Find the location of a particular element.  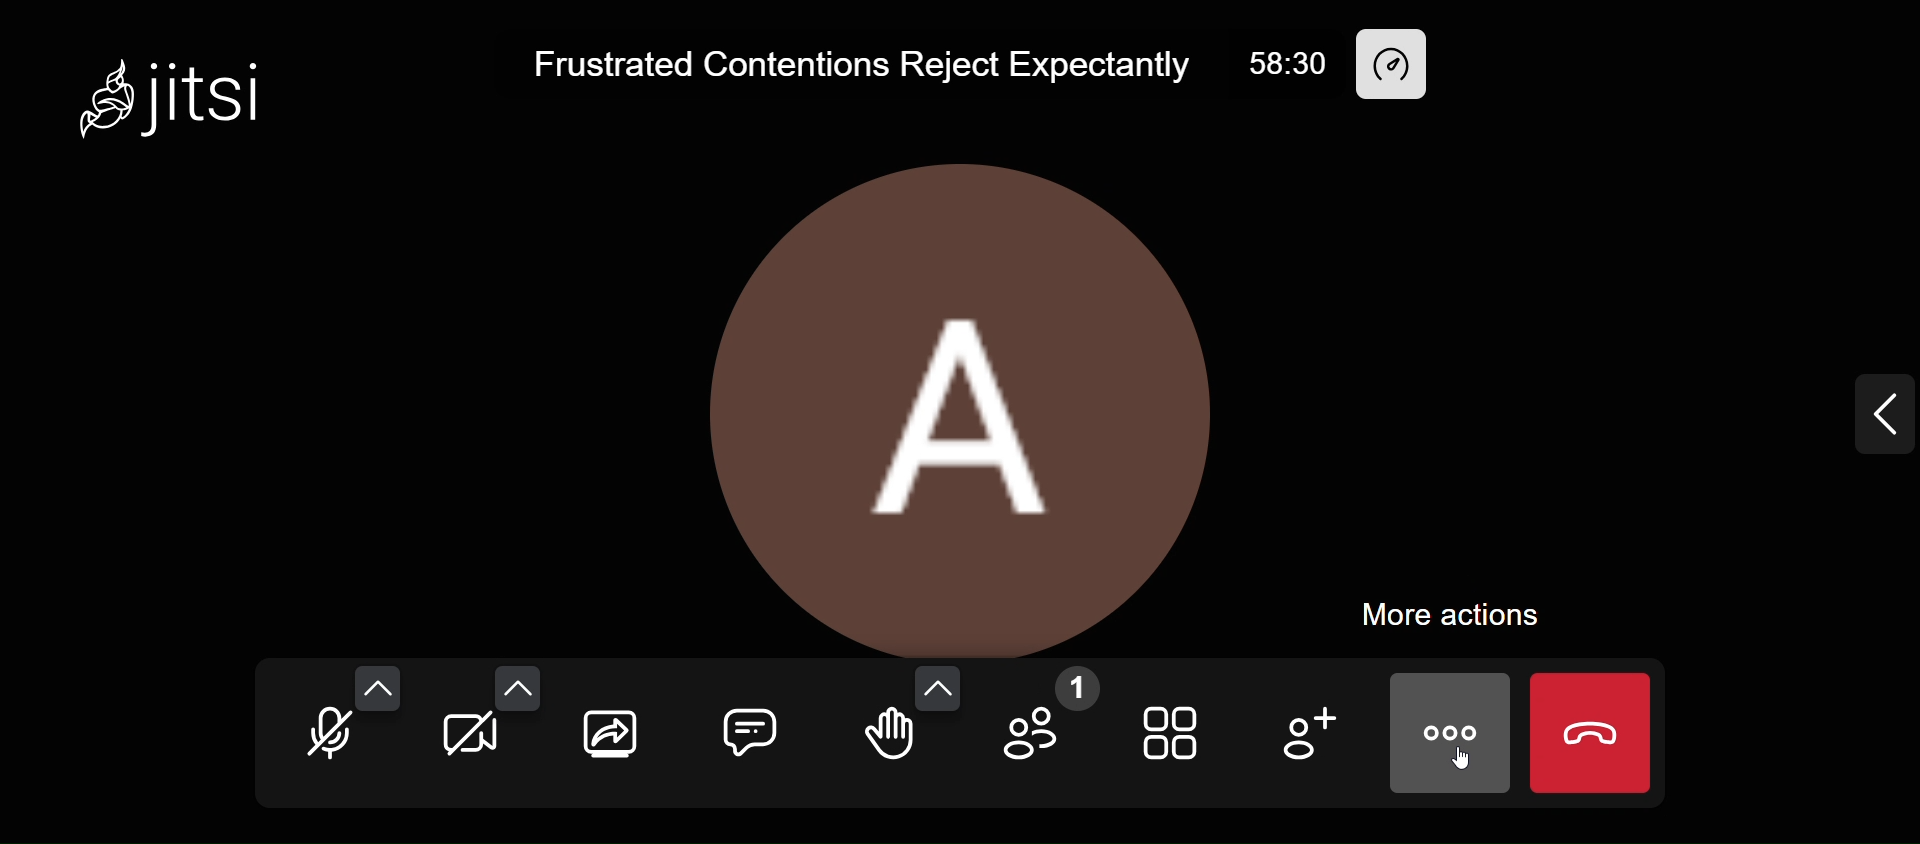

end call is located at coordinates (1599, 733).